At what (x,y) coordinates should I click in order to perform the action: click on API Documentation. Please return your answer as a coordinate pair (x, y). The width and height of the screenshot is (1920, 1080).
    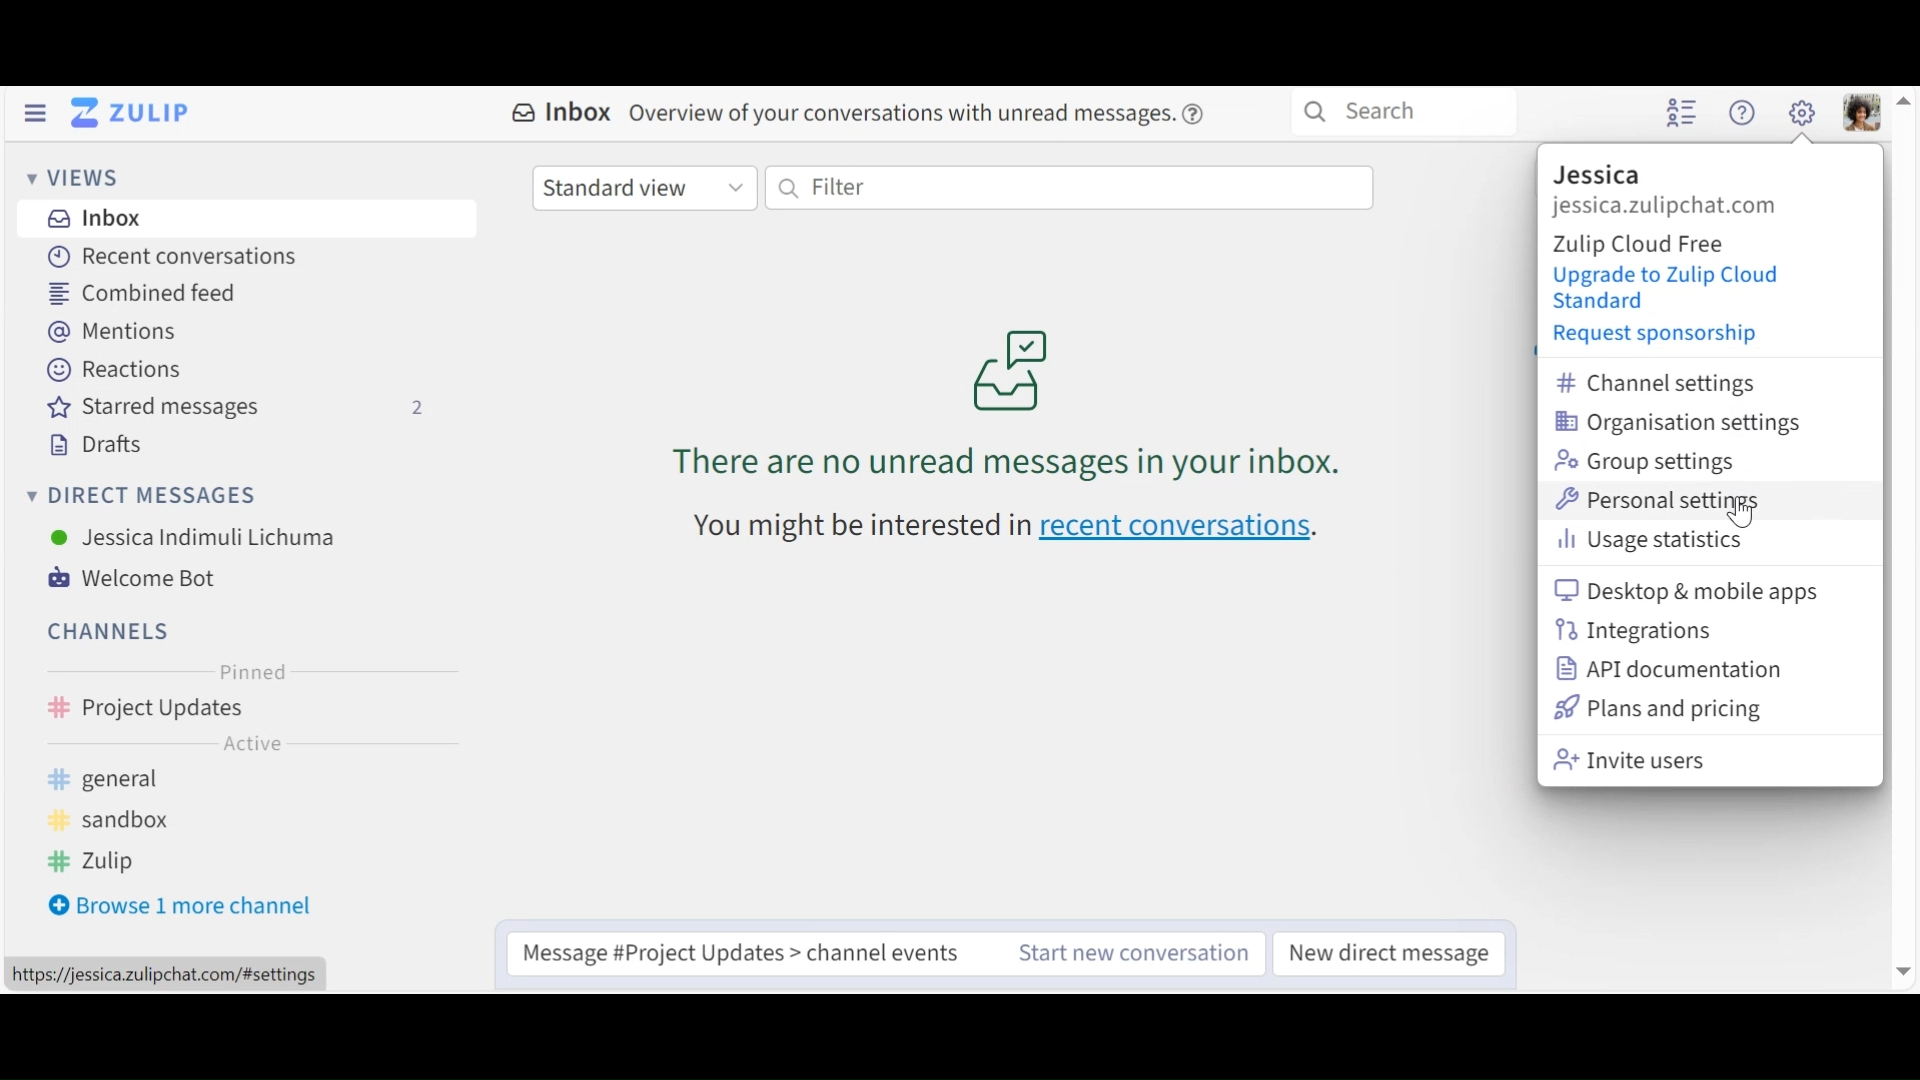
    Looking at the image, I should click on (1669, 671).